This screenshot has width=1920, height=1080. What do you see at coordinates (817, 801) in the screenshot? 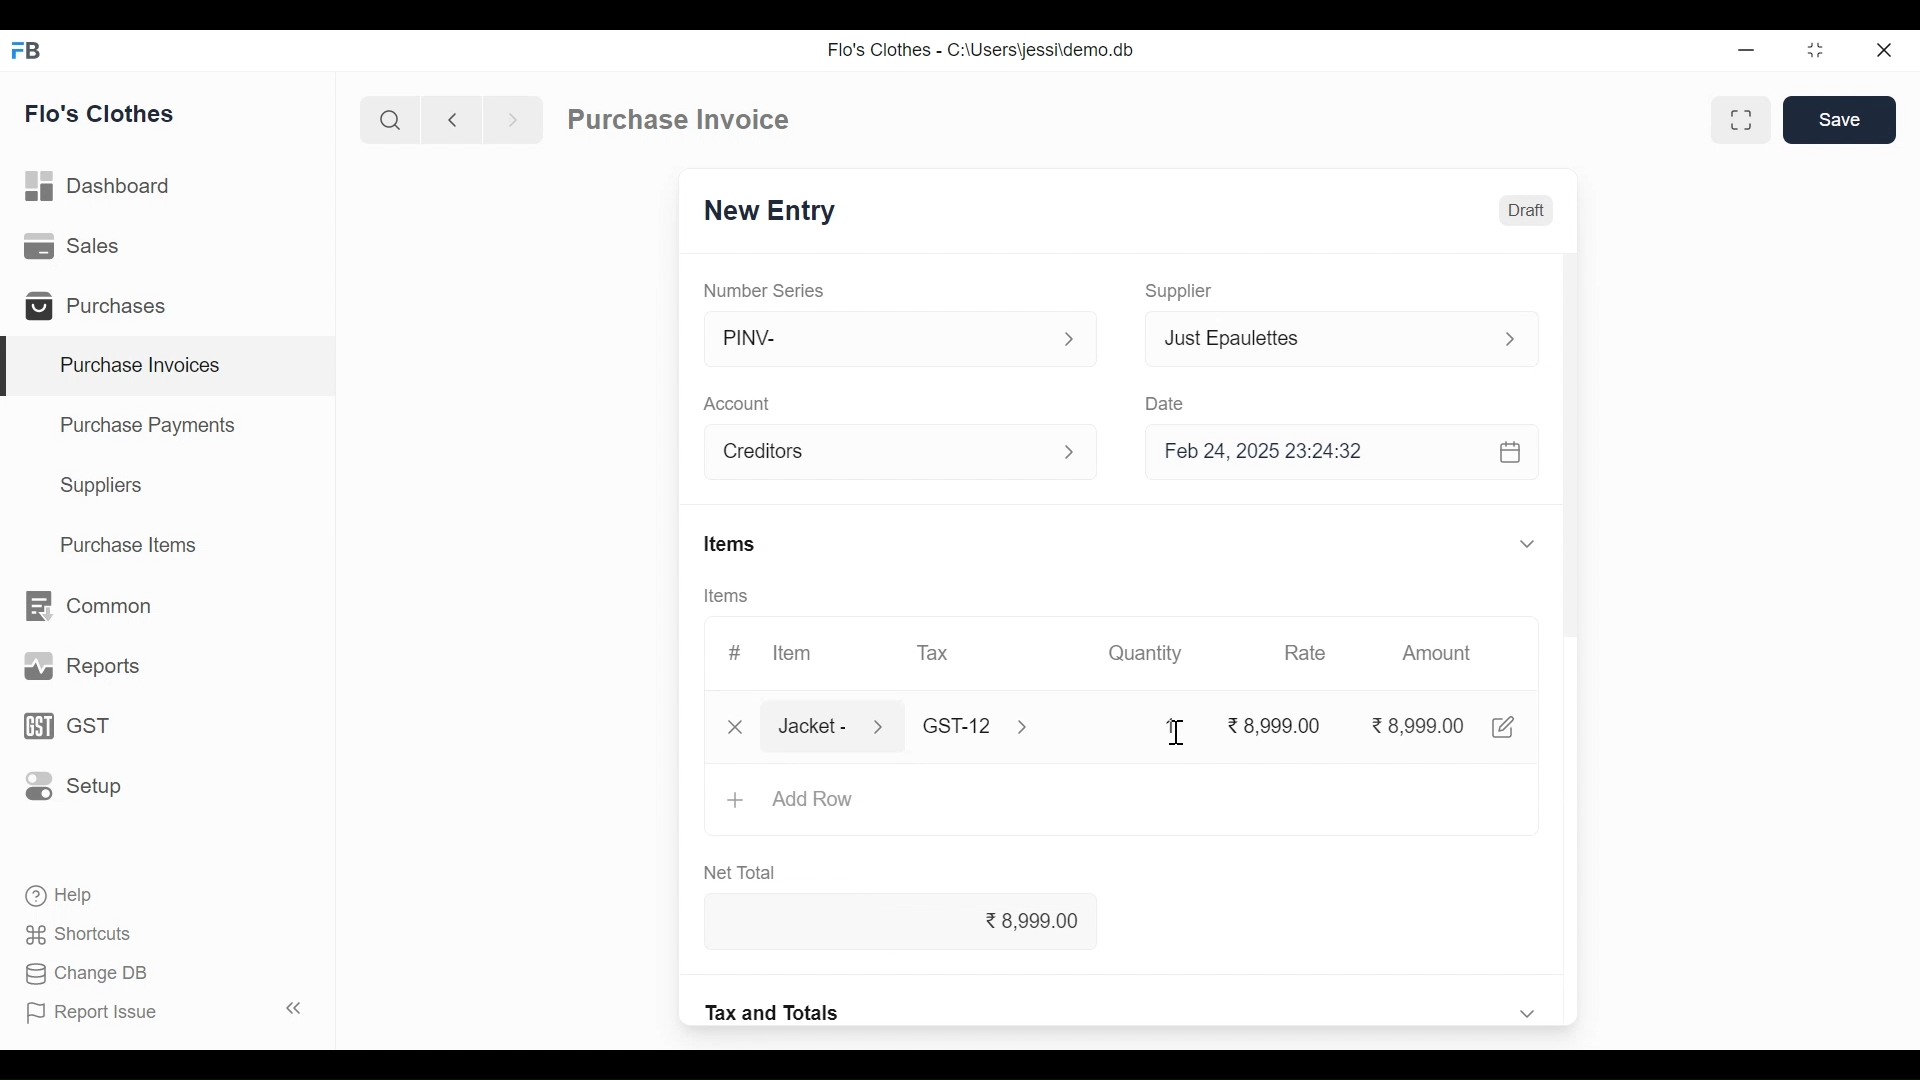
I see `Add Row` at bounding box center [817, 801].